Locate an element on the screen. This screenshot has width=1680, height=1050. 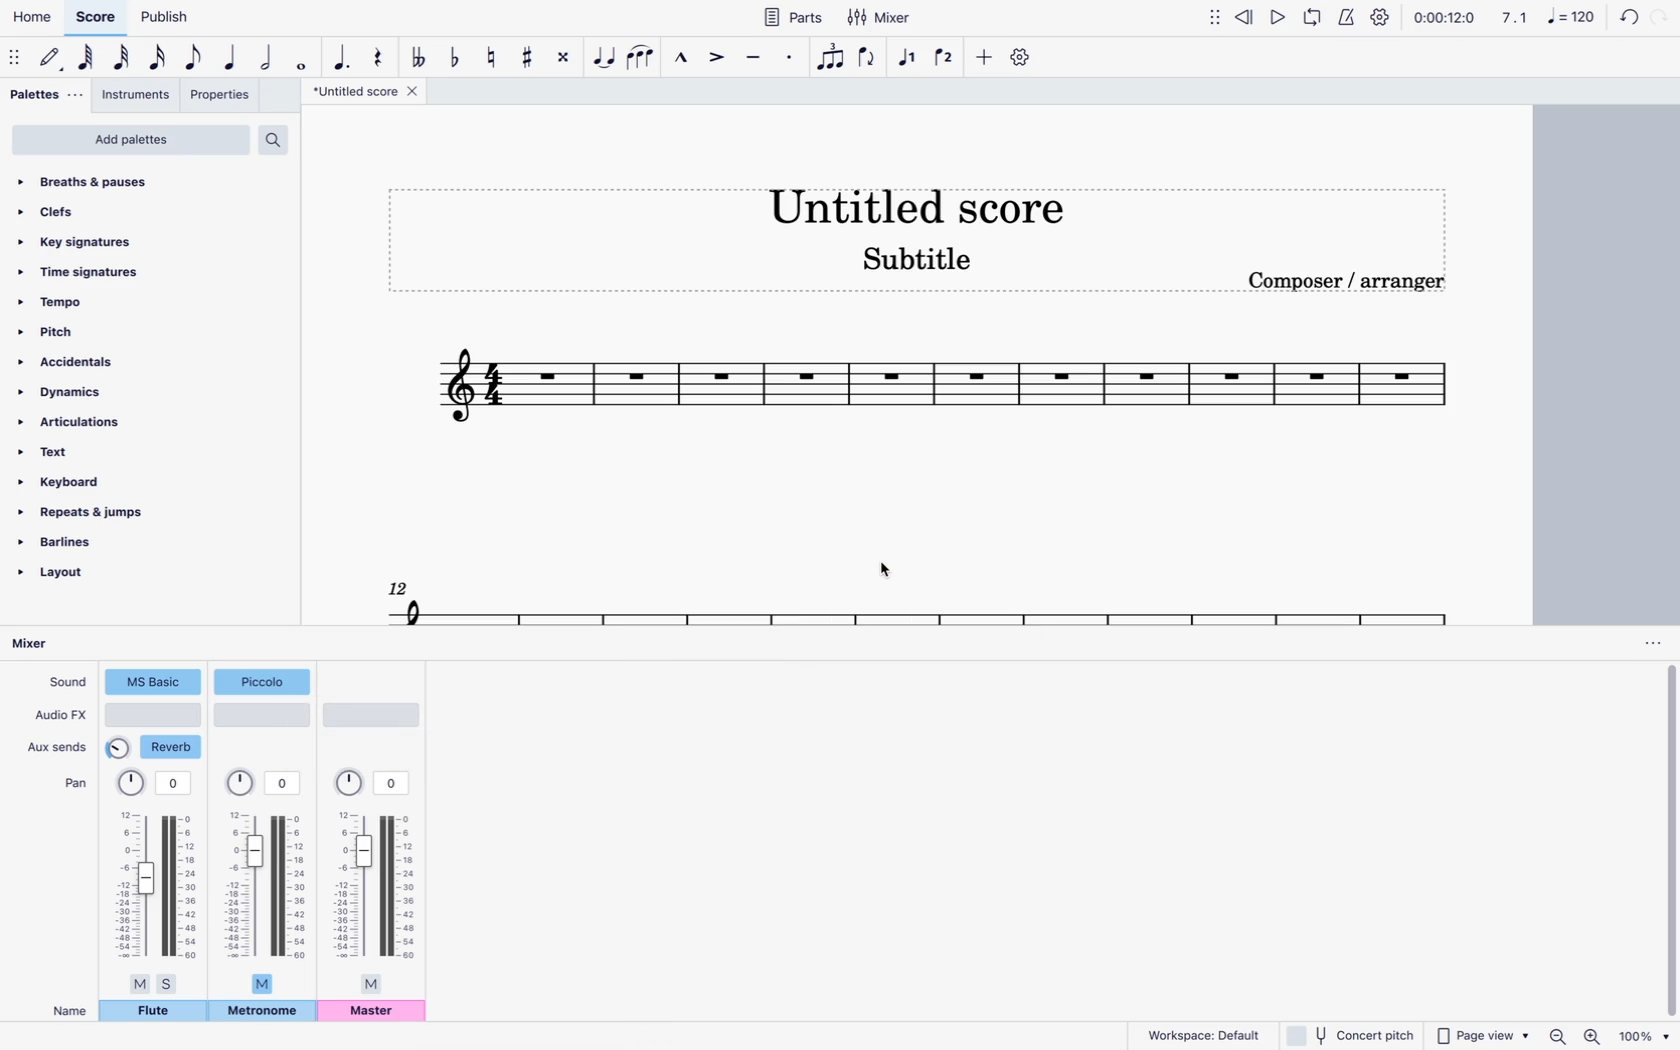
64th note is located at coordinates (86, 60).